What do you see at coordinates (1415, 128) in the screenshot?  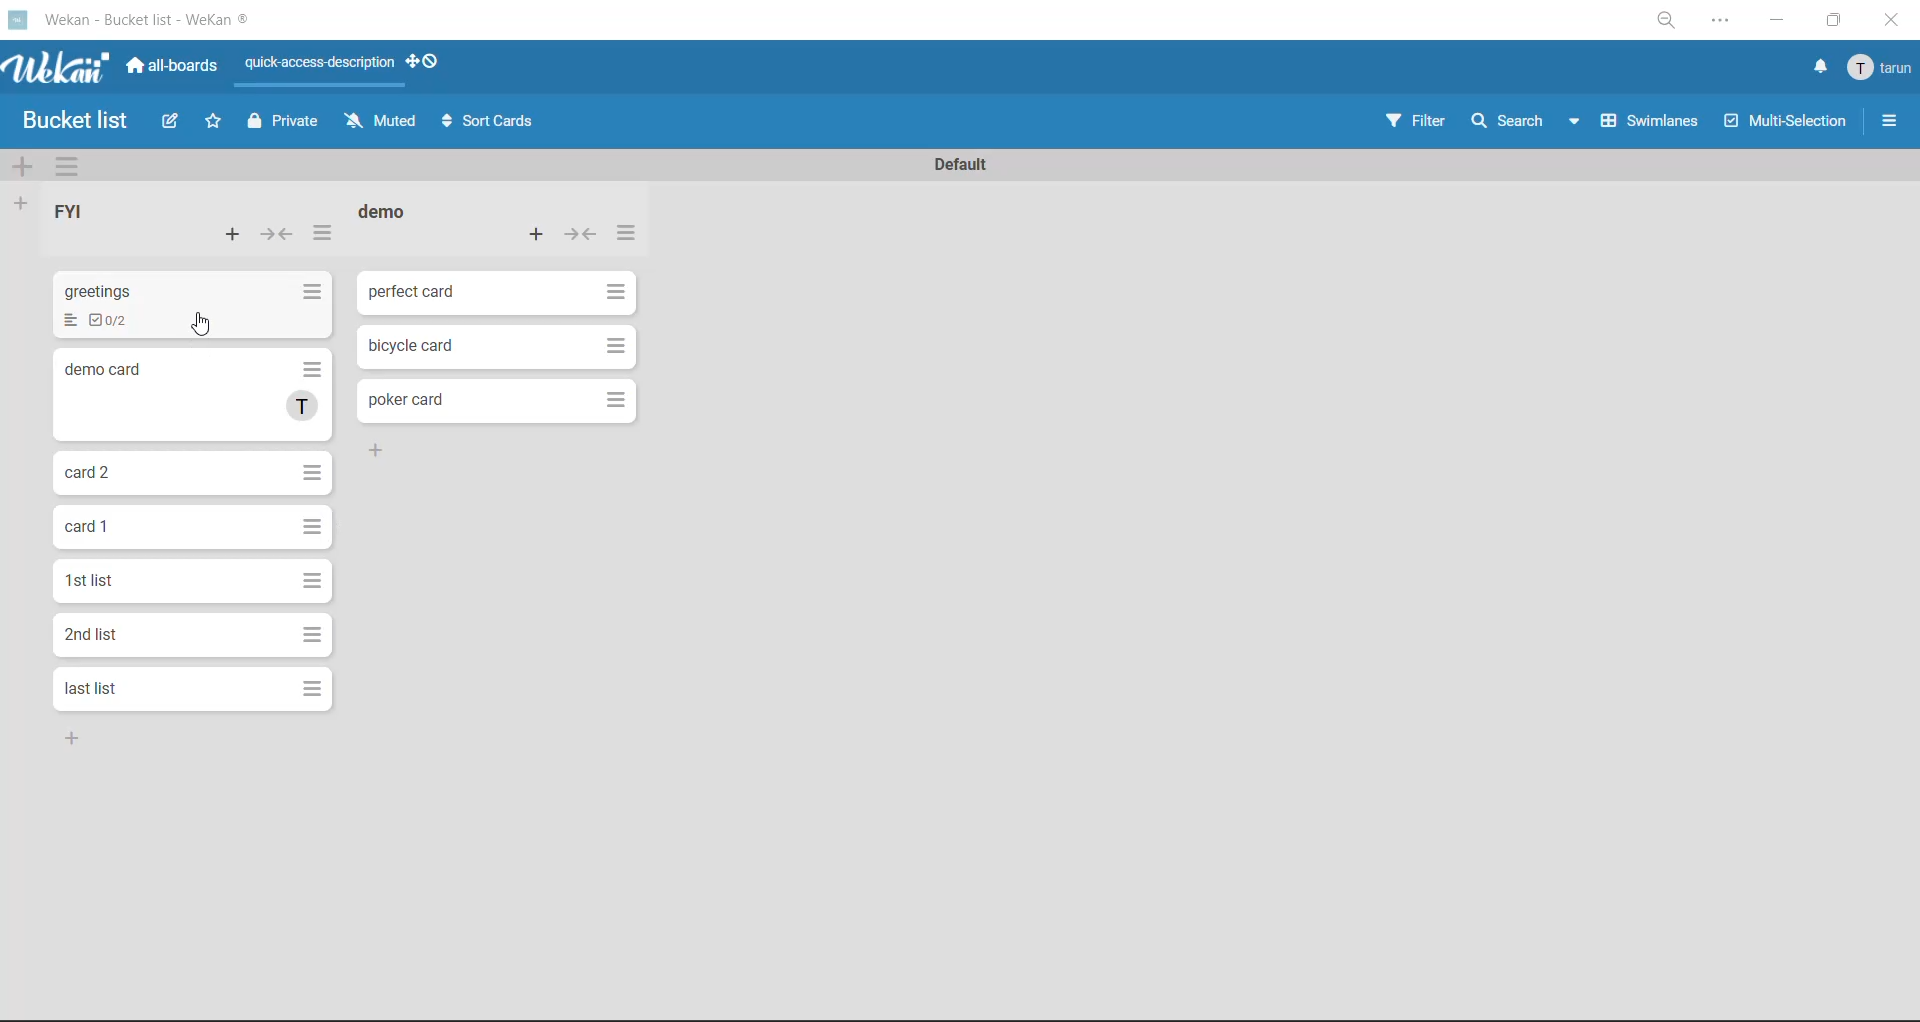 I see `filter` at bounding box center [1415, 128].